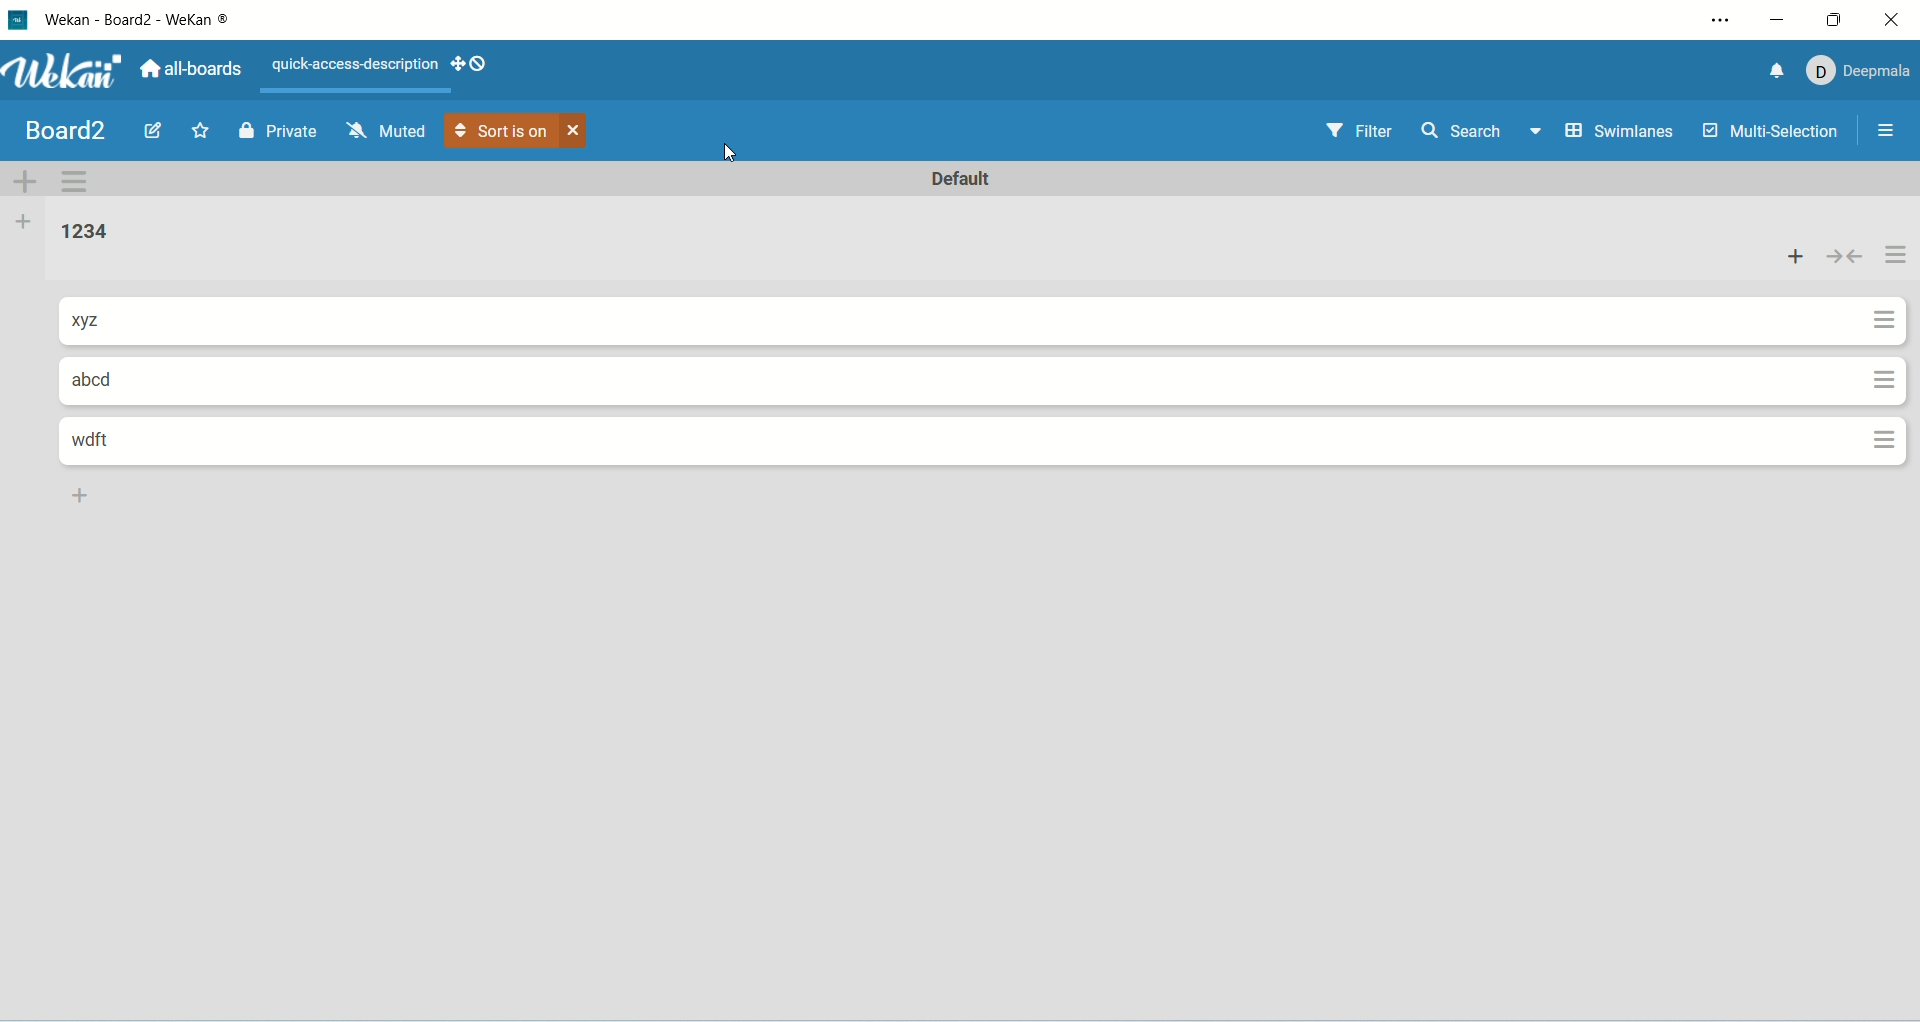  What do you see at coordinates (473, 65) in the screenshot?
I see `show-desktop-drag-handles` at bounding box center [473, 65].